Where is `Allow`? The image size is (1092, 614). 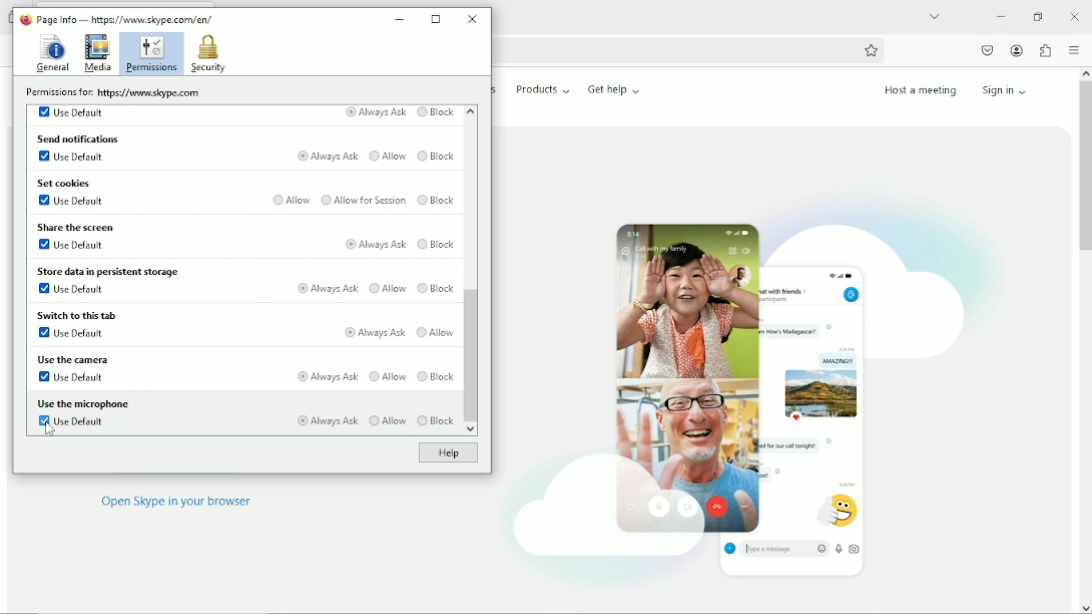
Allow is located at coordinates (436, 332).